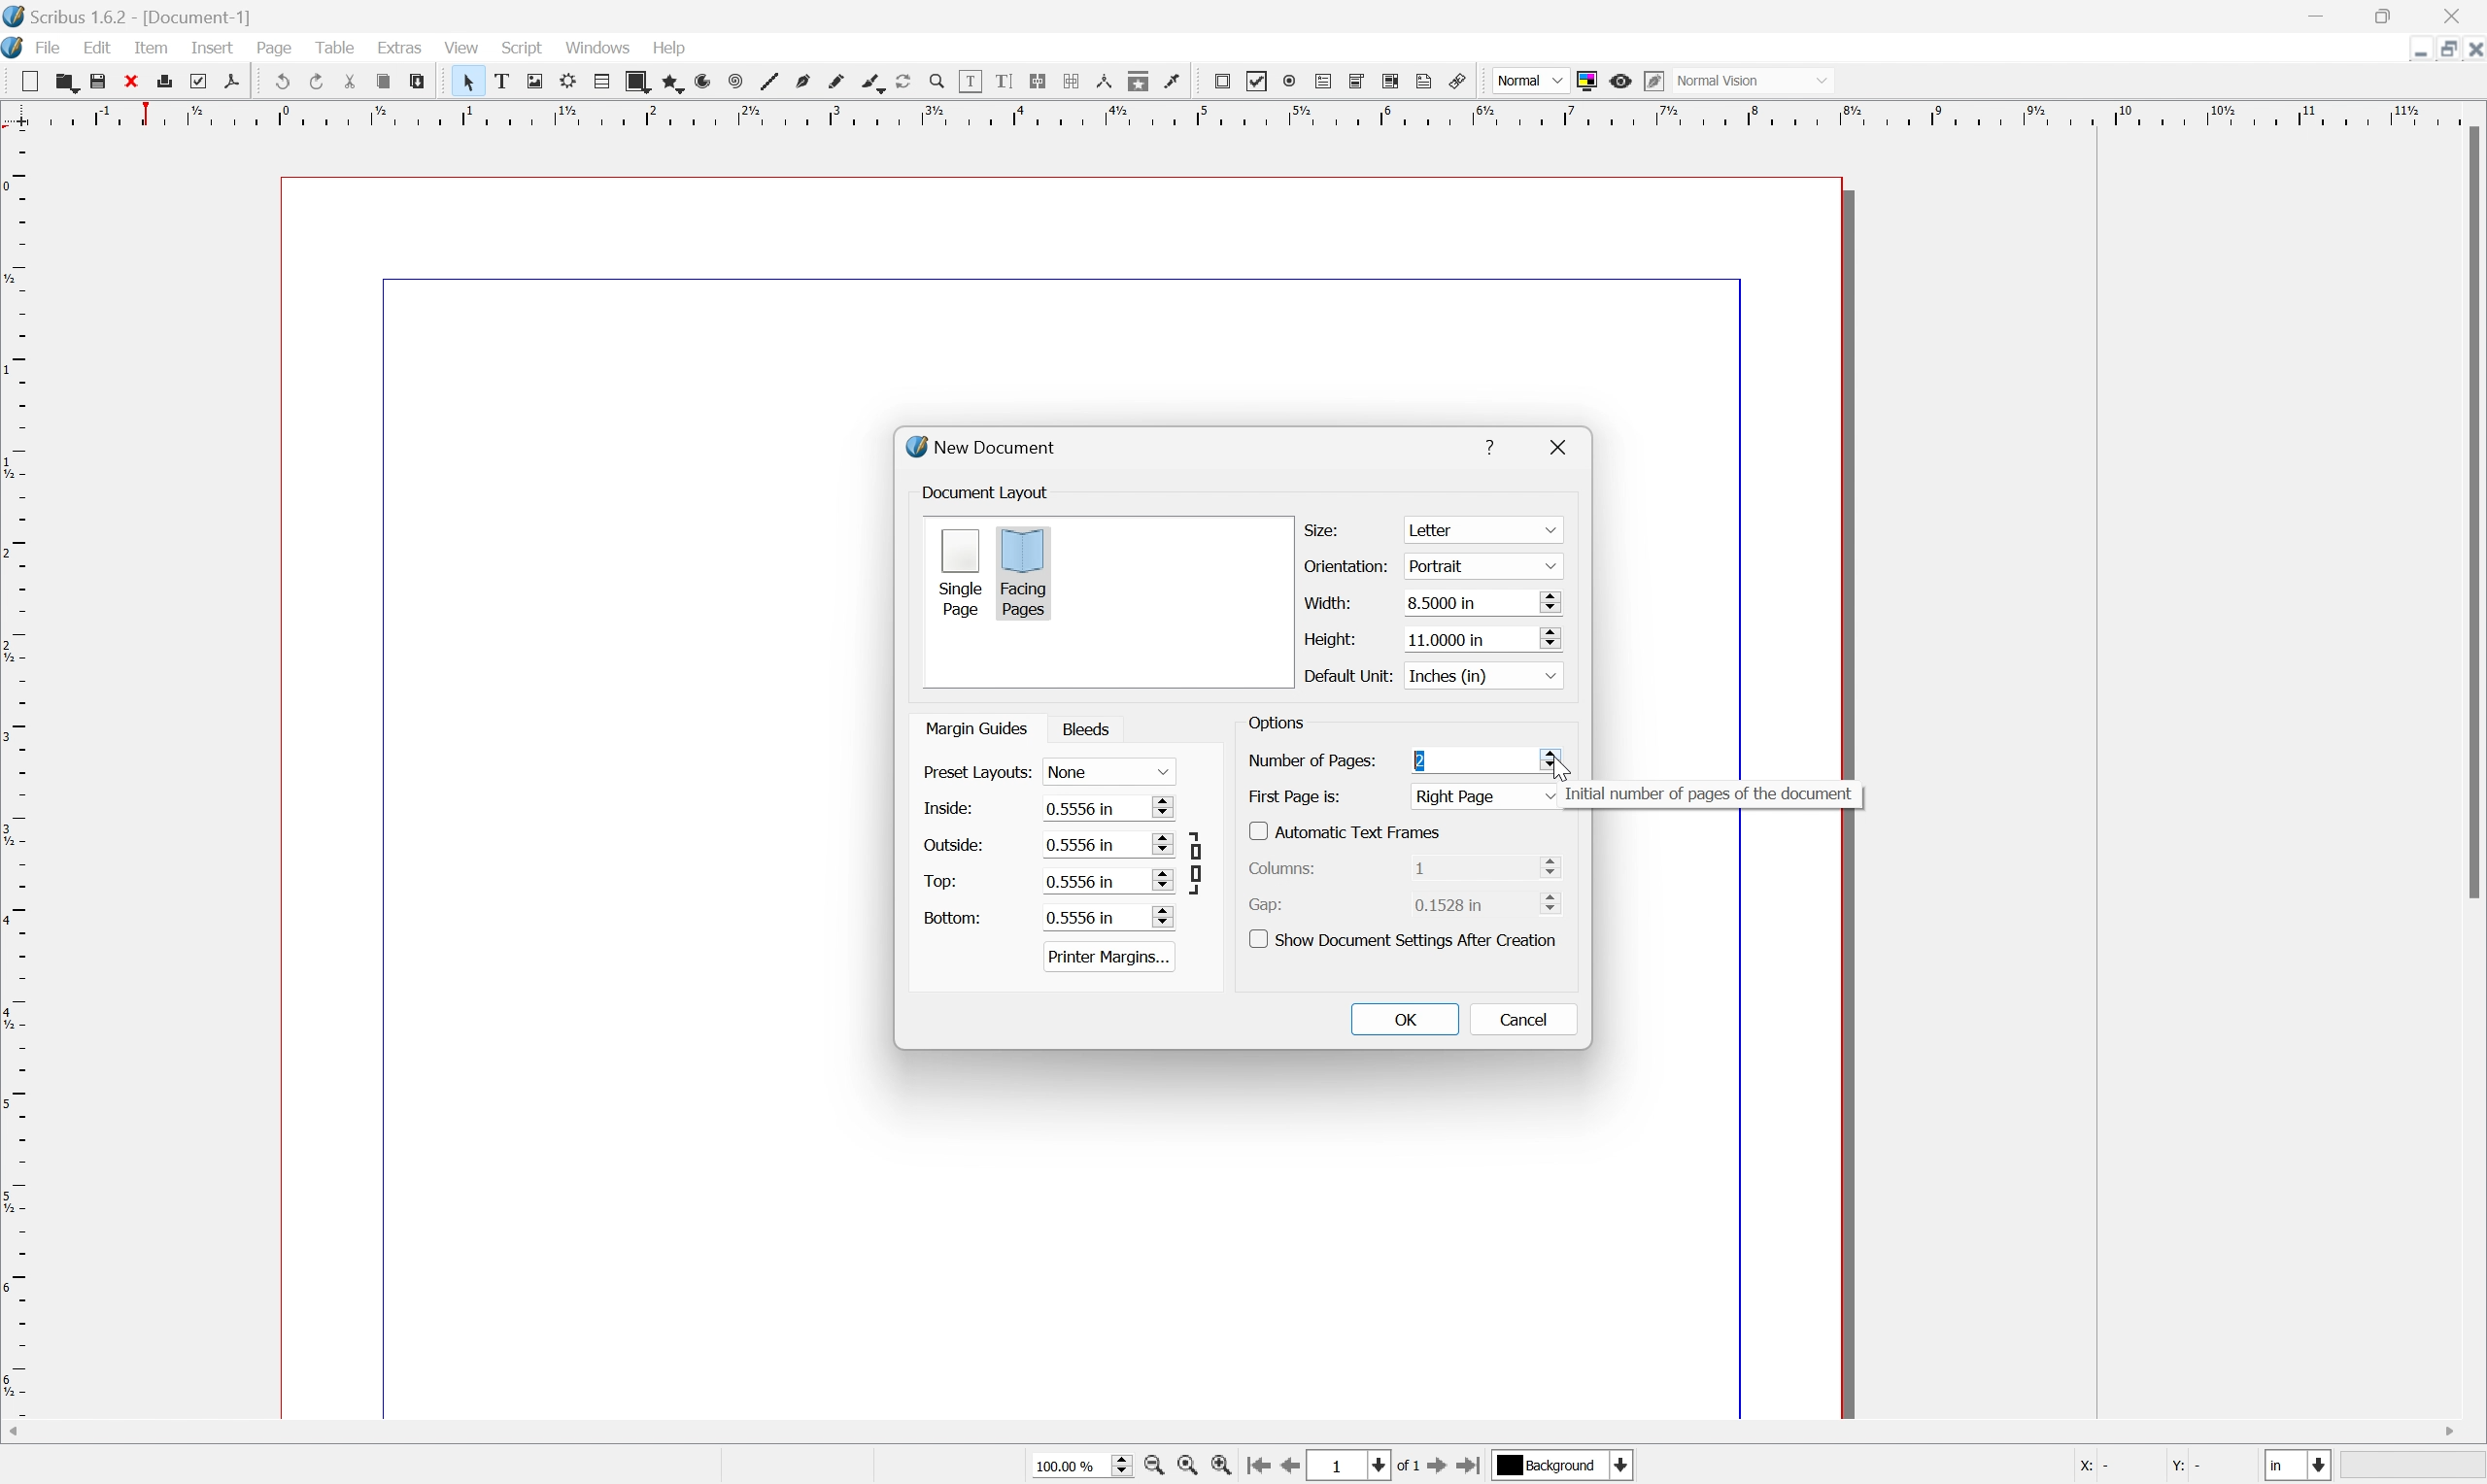 The height and width of the screenshot is (1484, 2487). I want to click on Paste, so click(424, 85).